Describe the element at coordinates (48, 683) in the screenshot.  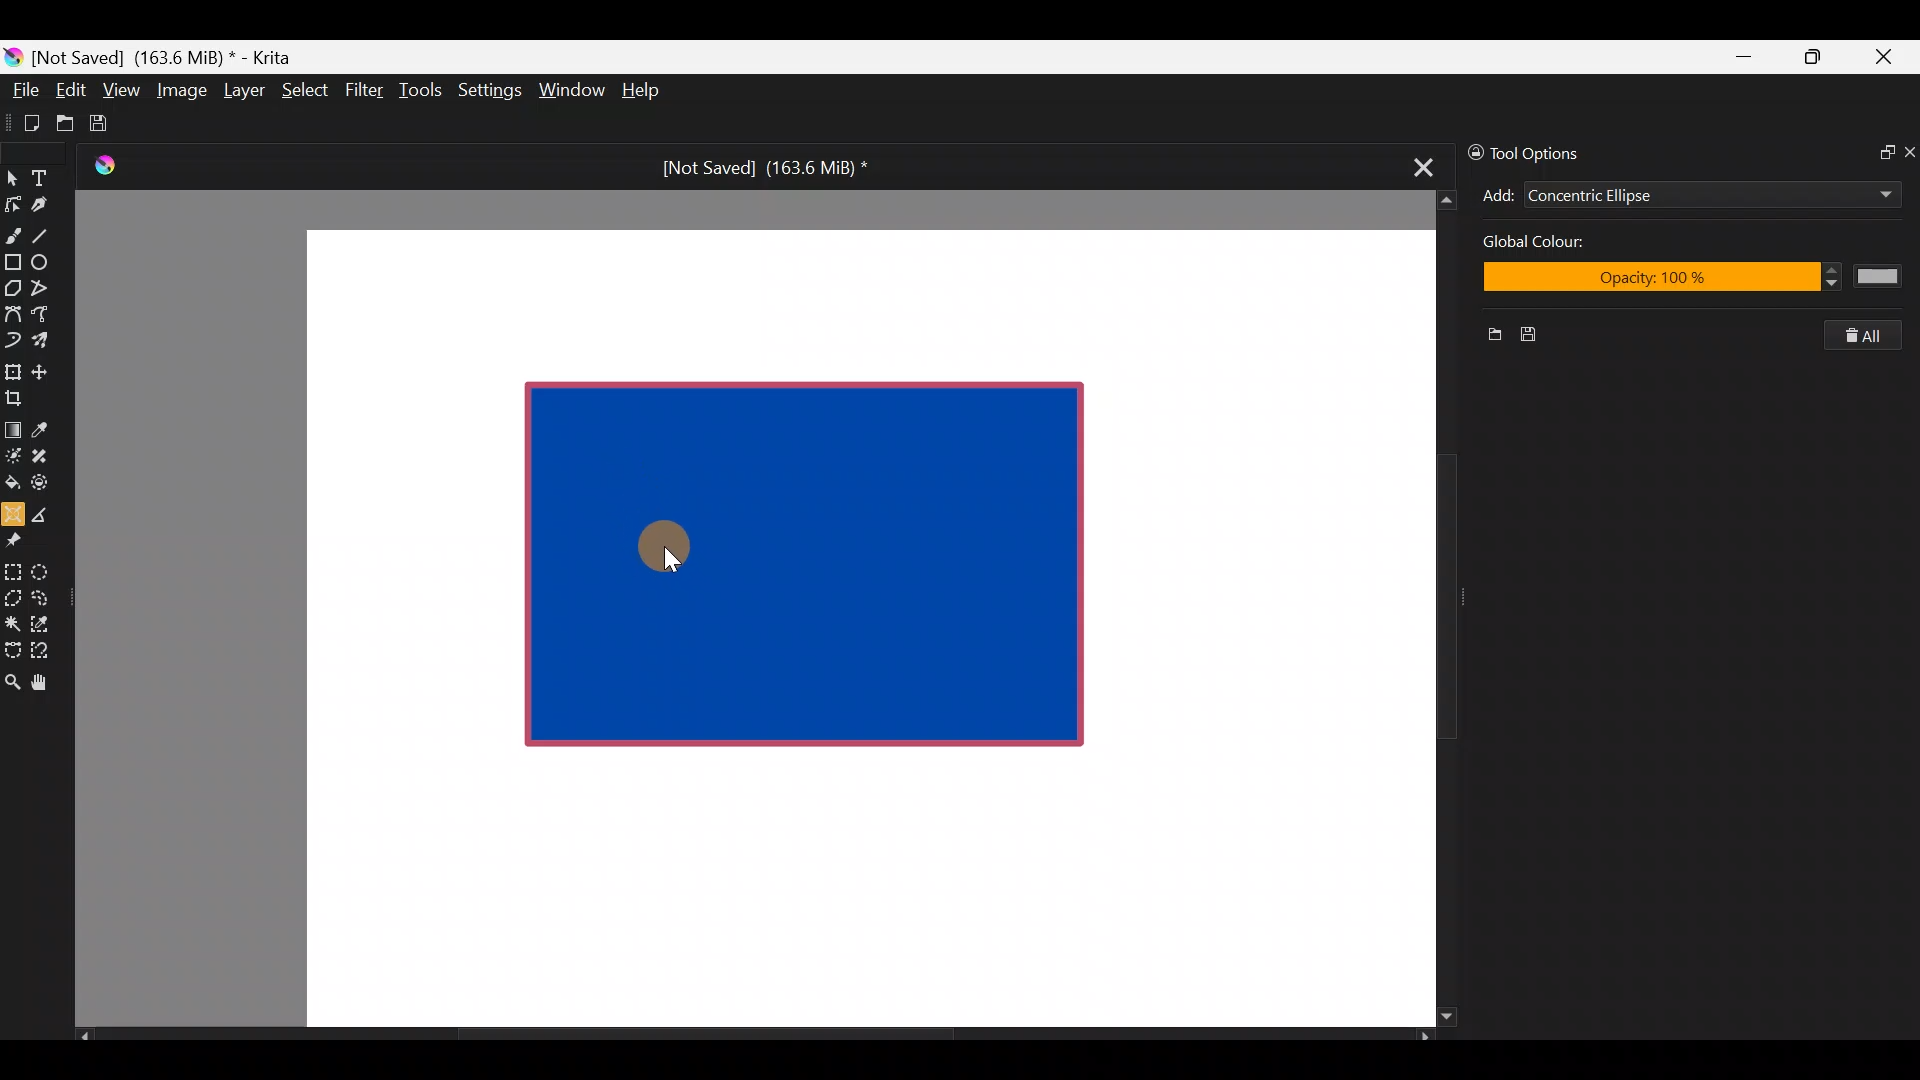
I see `Pan tool` at that location.